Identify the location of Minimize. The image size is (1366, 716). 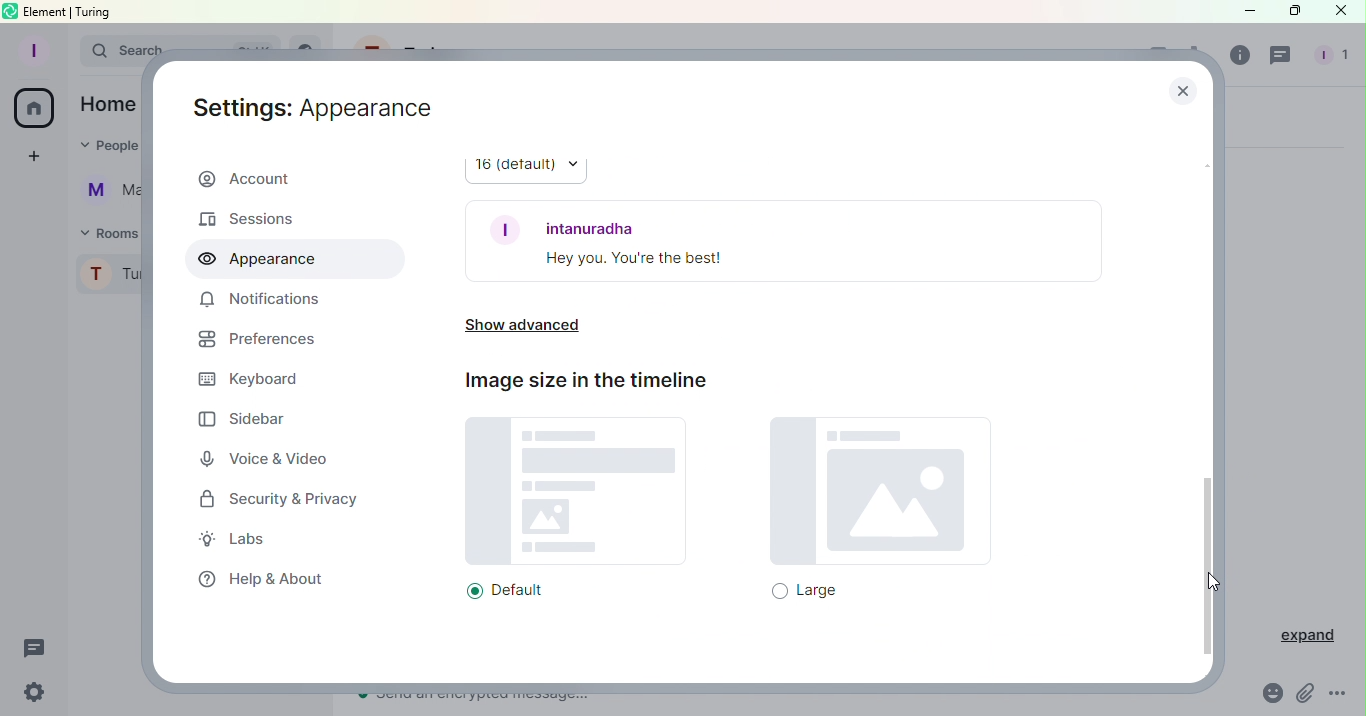
(1242, 10).